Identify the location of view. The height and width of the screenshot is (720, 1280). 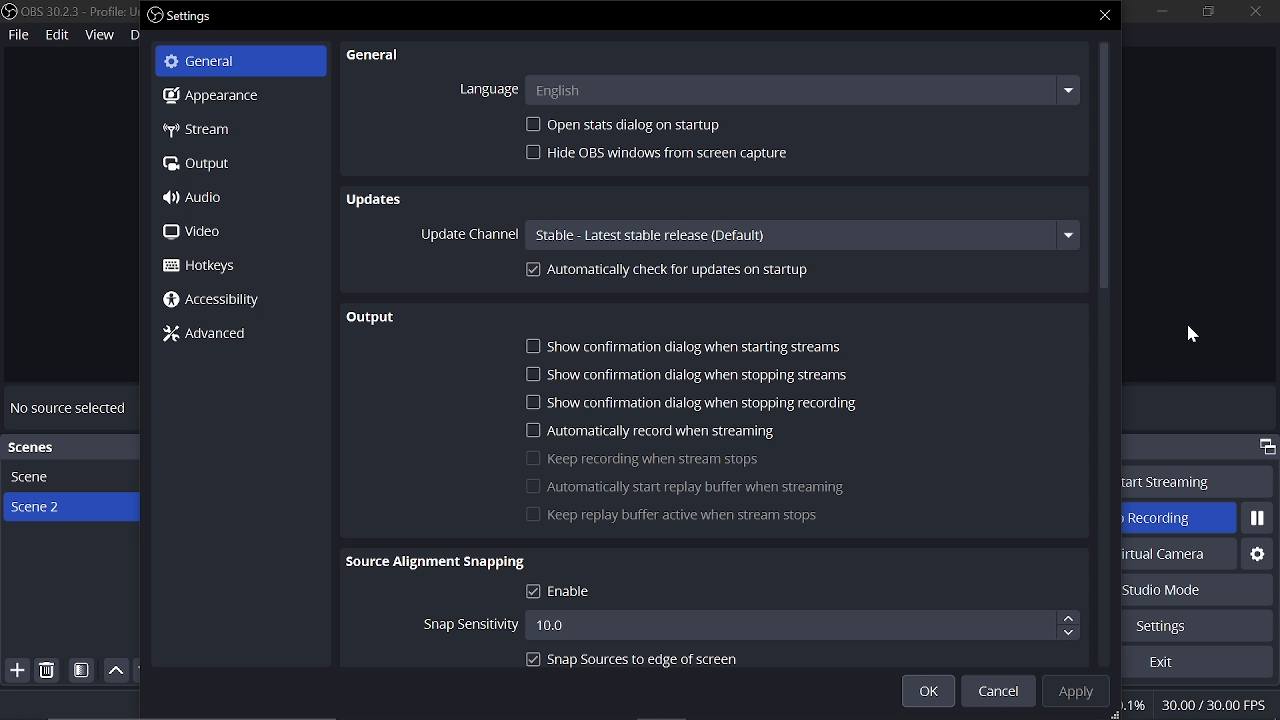
(100, 34).